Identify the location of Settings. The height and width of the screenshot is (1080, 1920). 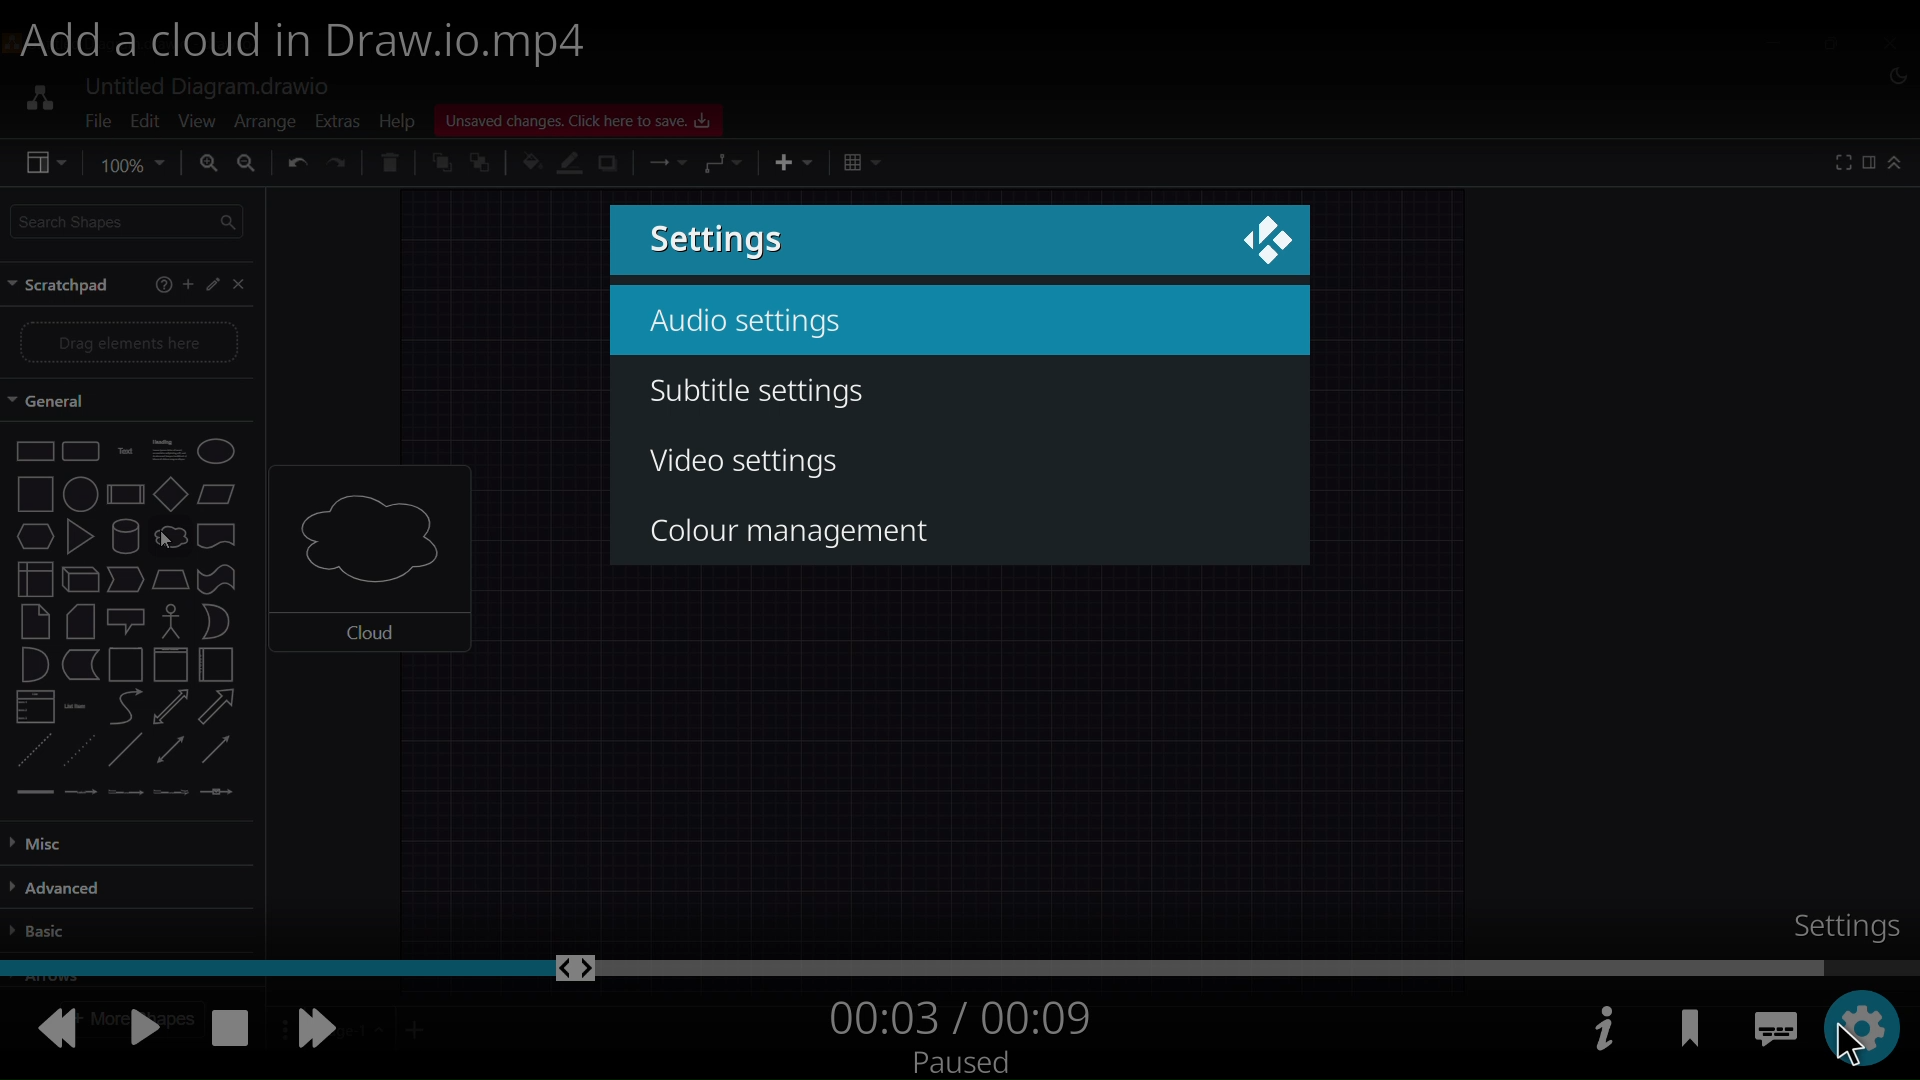
(1844, 925).